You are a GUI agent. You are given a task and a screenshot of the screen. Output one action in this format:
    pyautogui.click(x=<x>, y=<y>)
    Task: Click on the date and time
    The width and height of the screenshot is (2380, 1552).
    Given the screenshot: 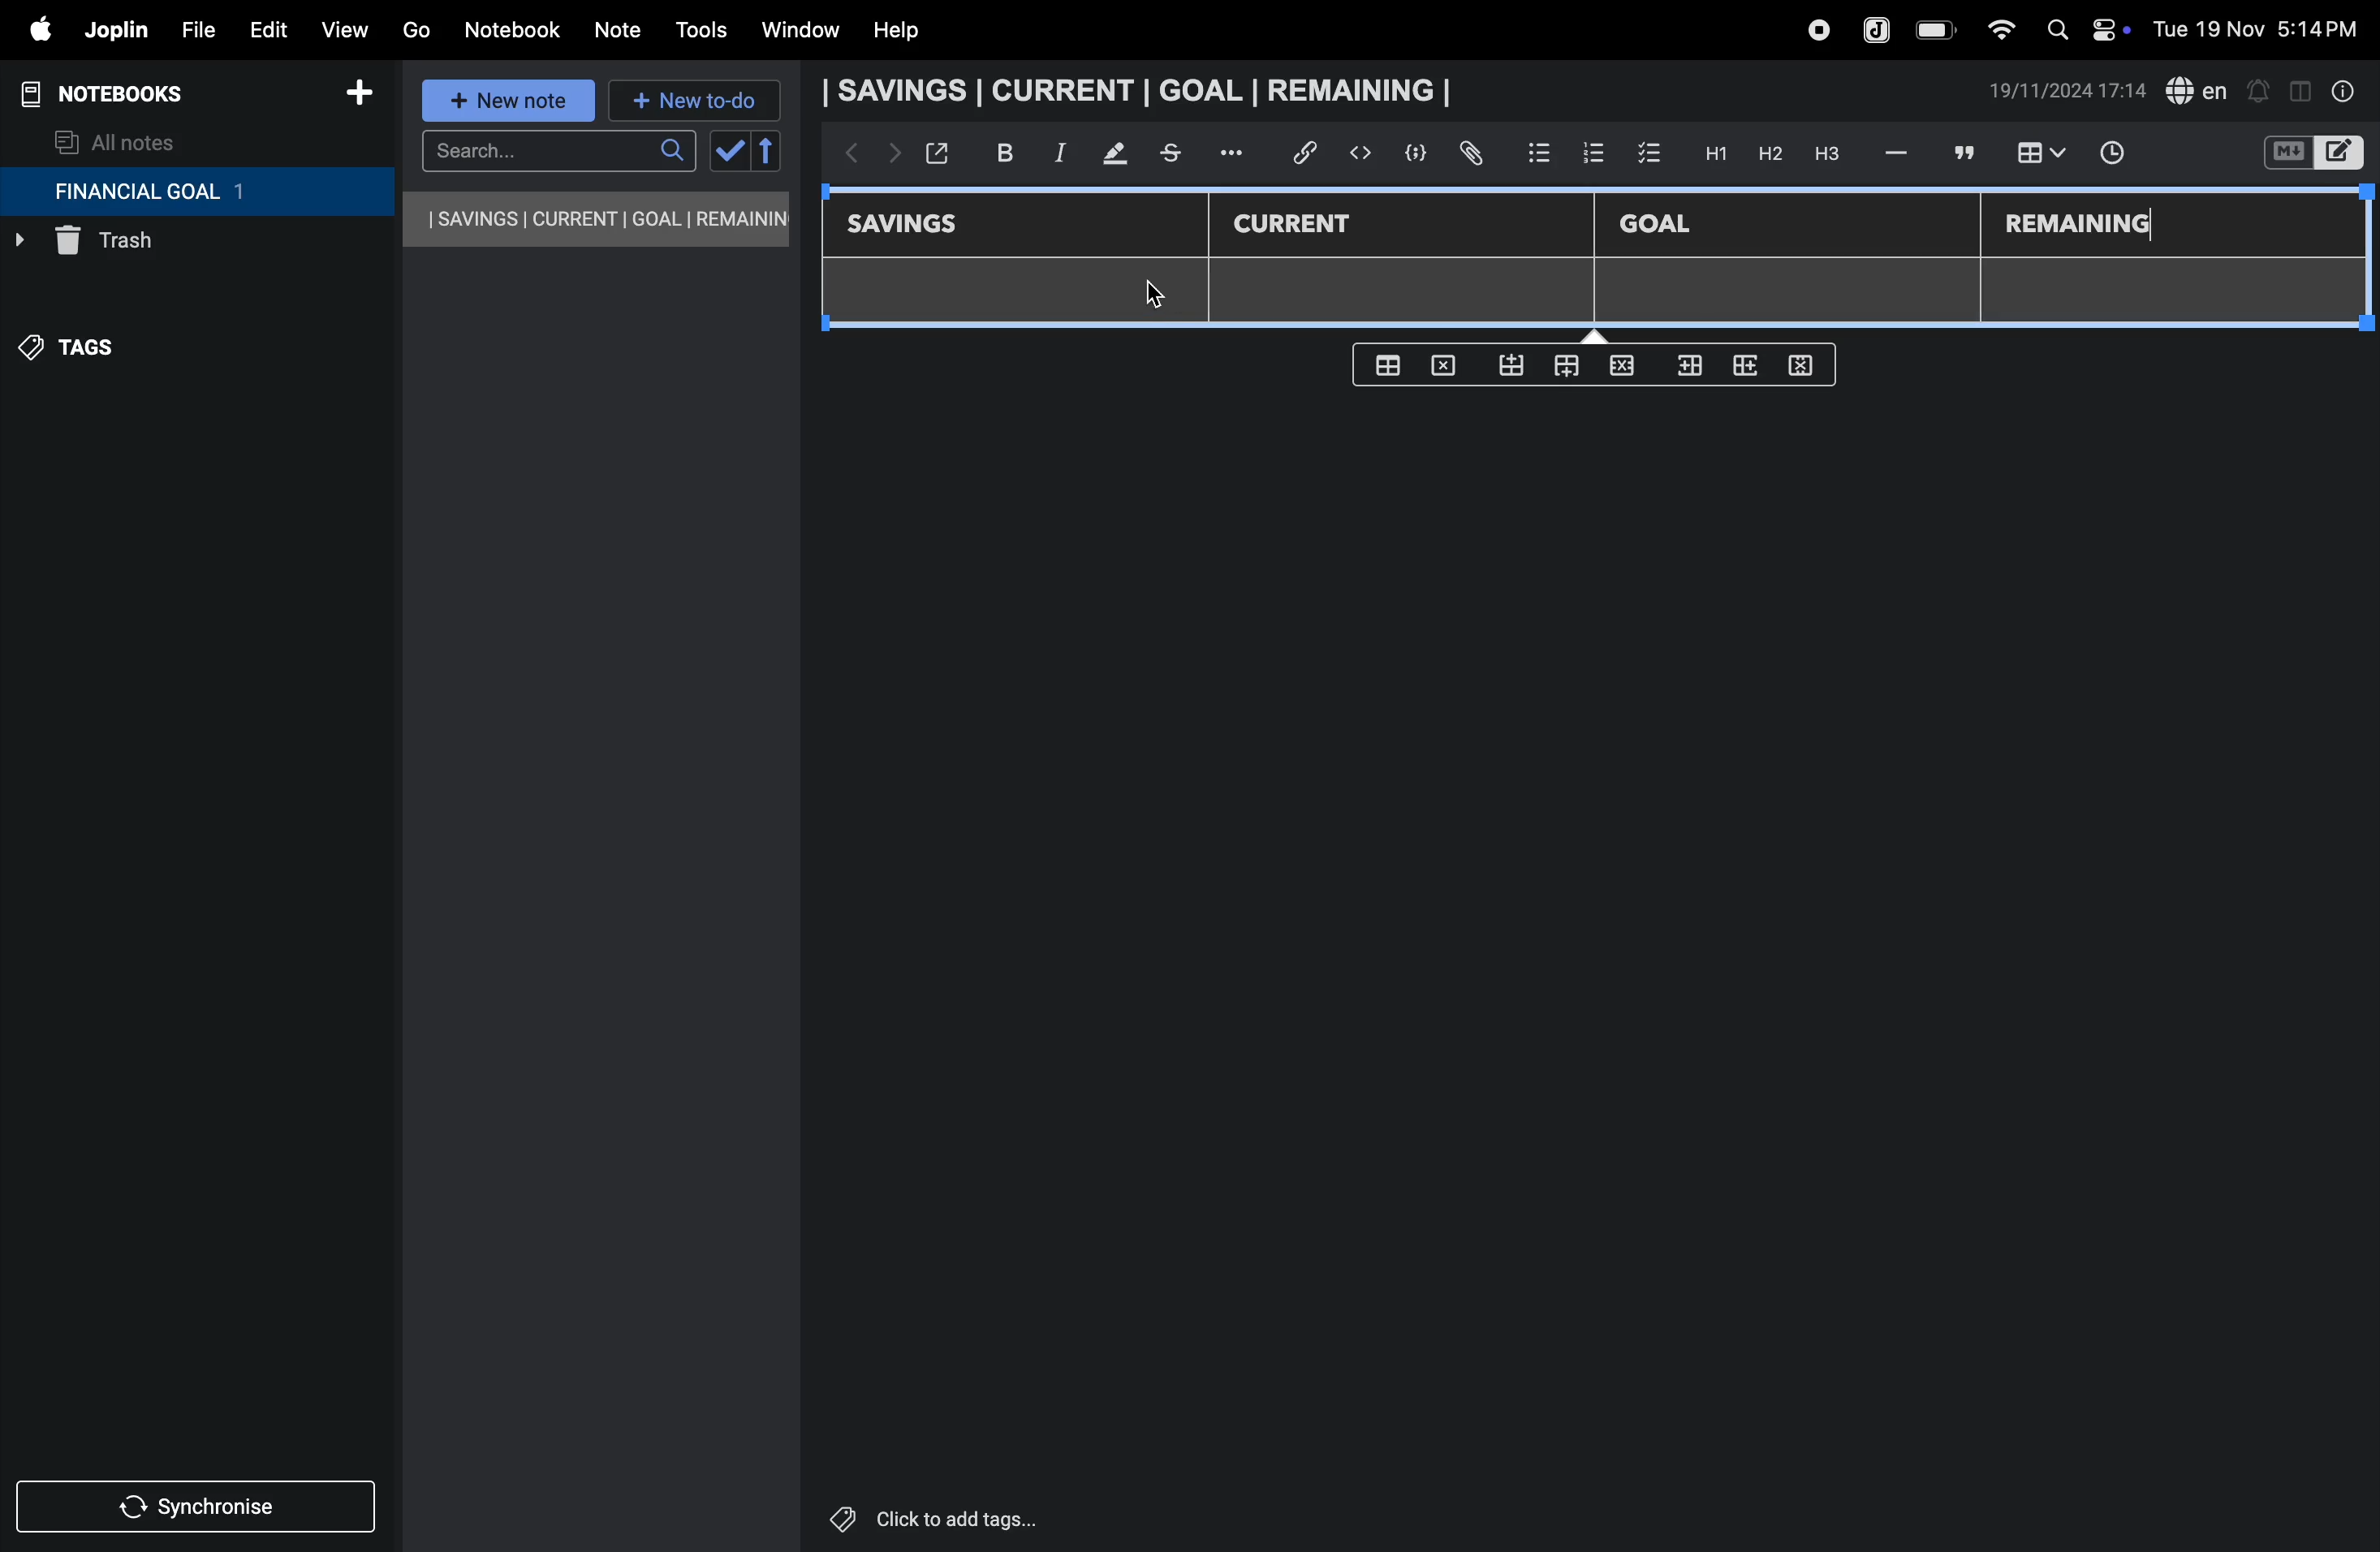 What is the action you would take?
    pyautogui.click(x=2262, y=27)
    